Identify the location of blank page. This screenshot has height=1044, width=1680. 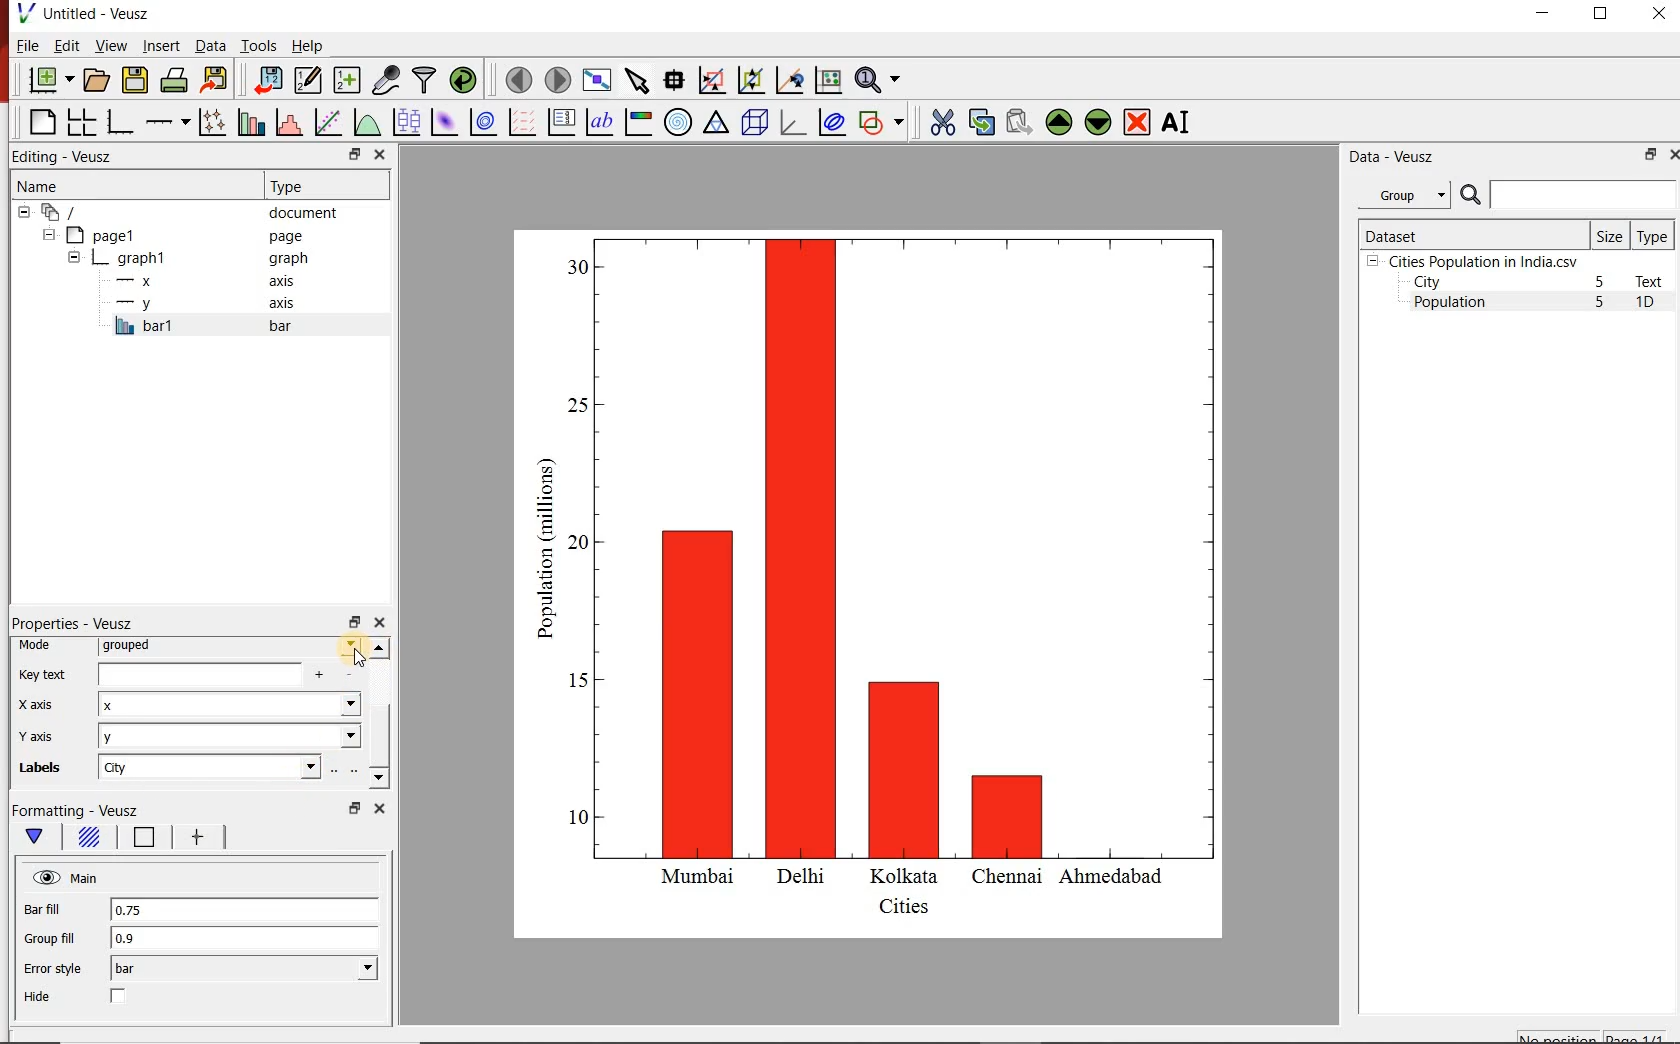
(40, 123).